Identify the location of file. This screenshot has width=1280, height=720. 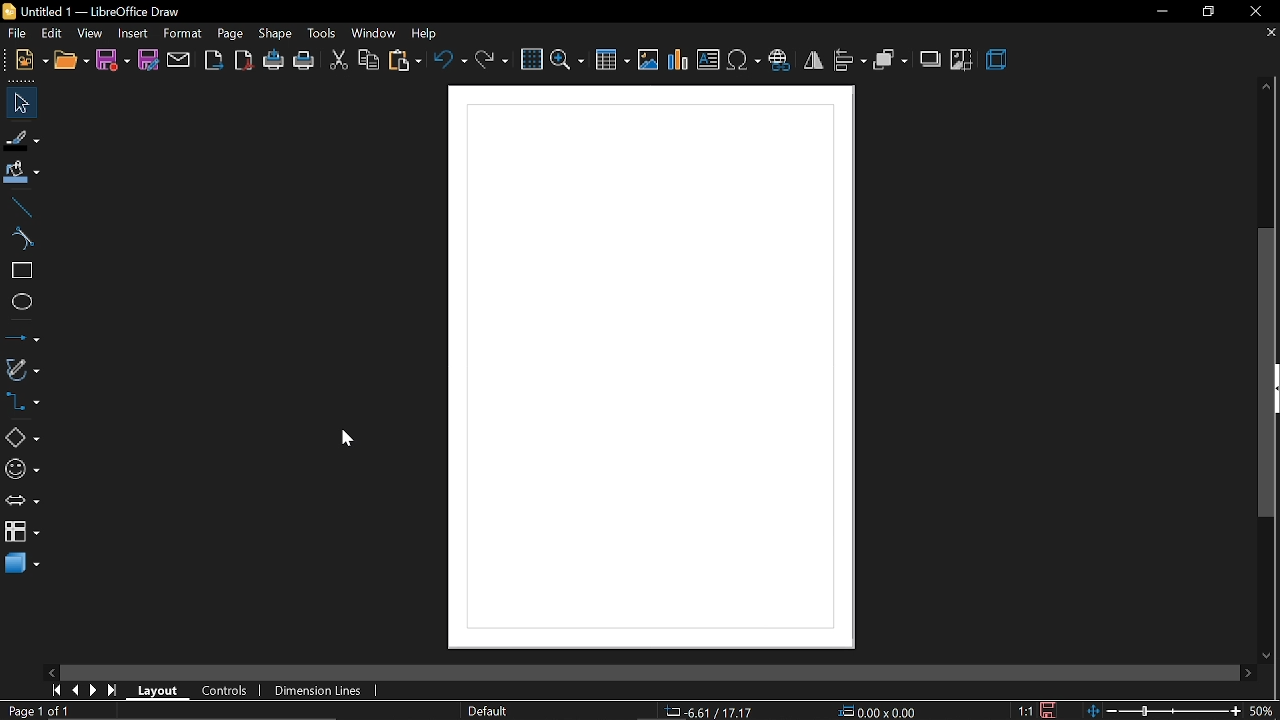
(18, 35).